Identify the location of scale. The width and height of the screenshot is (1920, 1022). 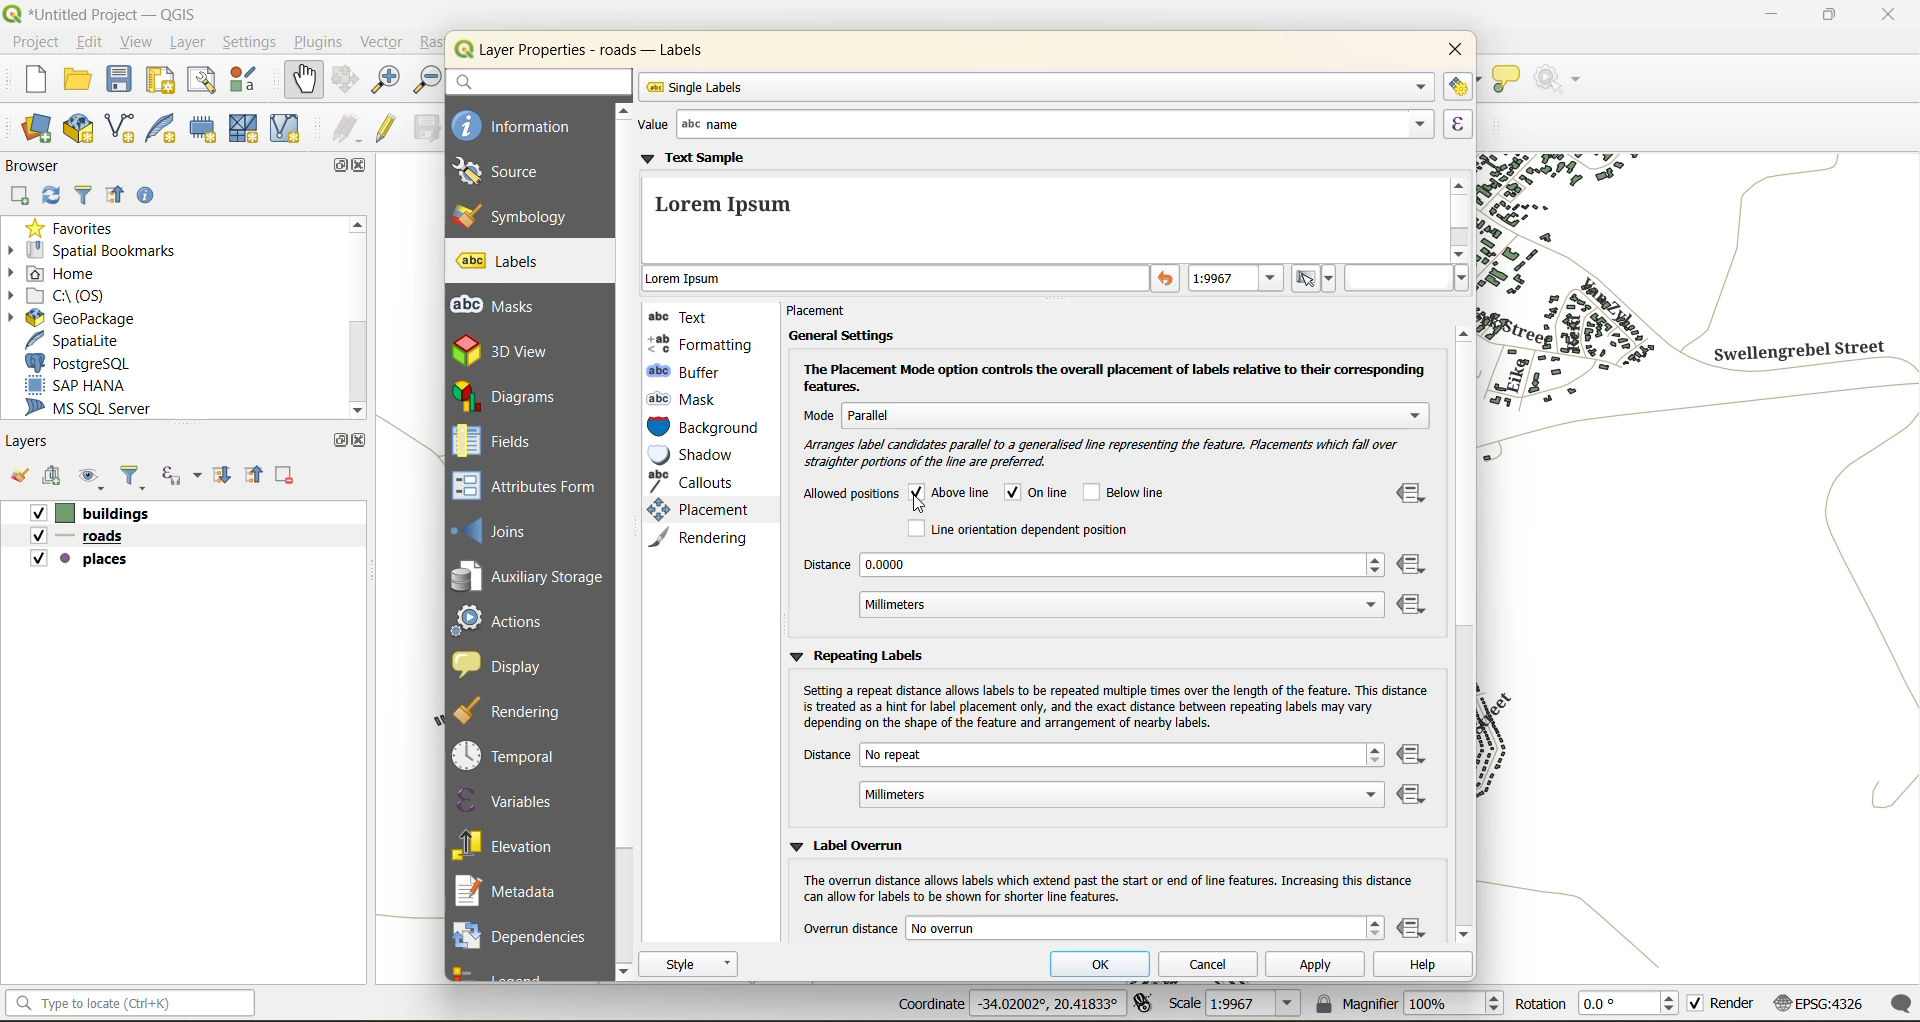
(1235, 1005).